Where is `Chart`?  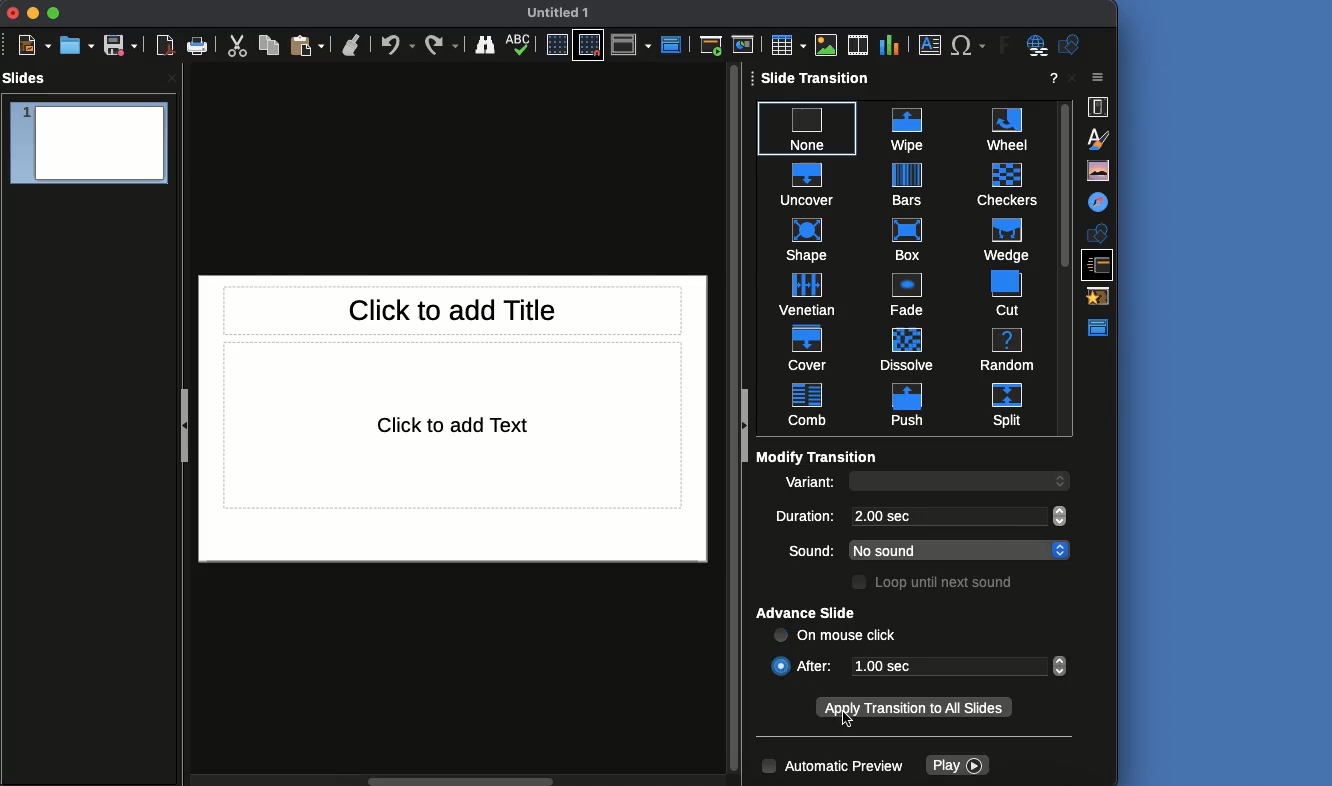 Chart is located at coordinates (889, 44).